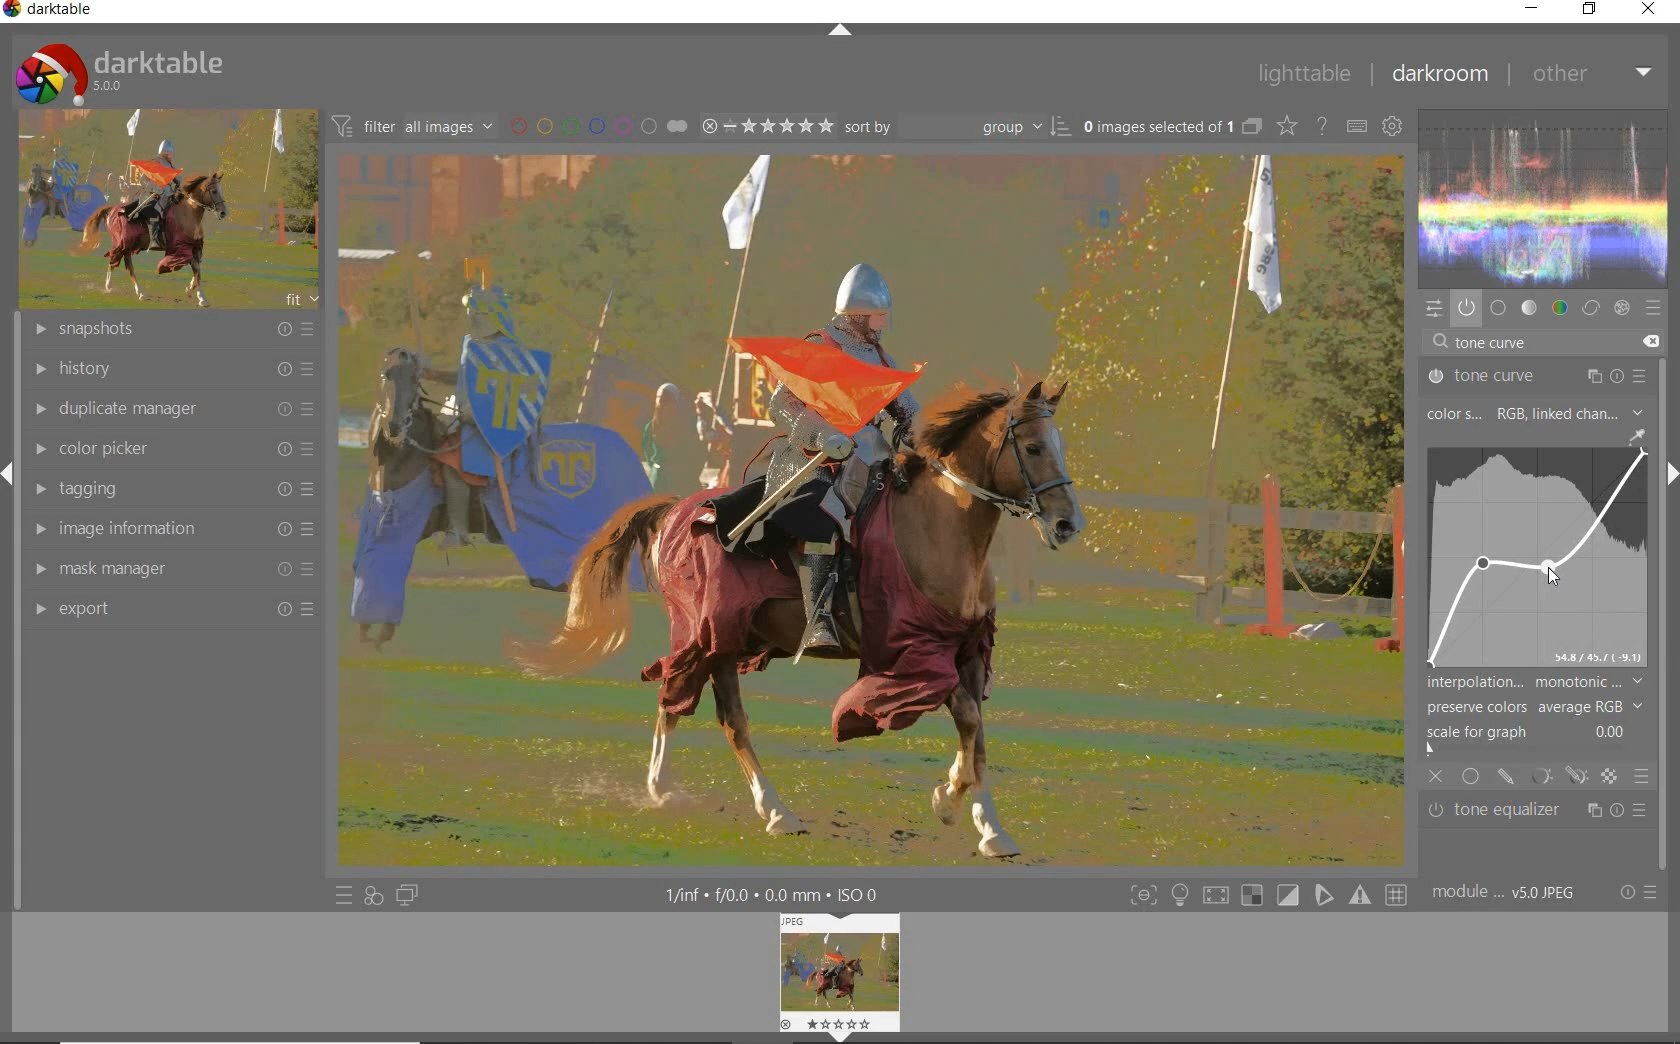 The height and width of the screenshot is (1044, 1680). What do you see at coordinates (1533, 415) in the screenshot?
I see `color space` at bounding box center [1533, 415].